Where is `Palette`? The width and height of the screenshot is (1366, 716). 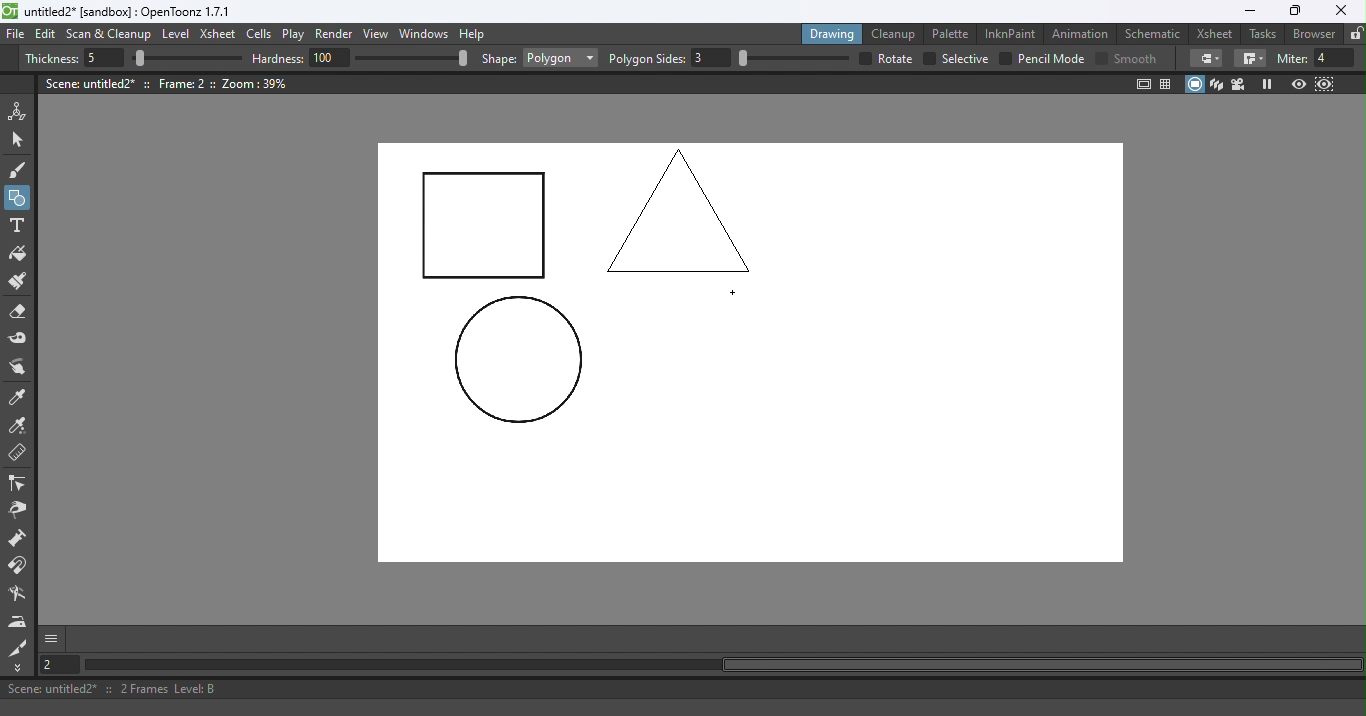 Palette is located at coordinates (953, 33).